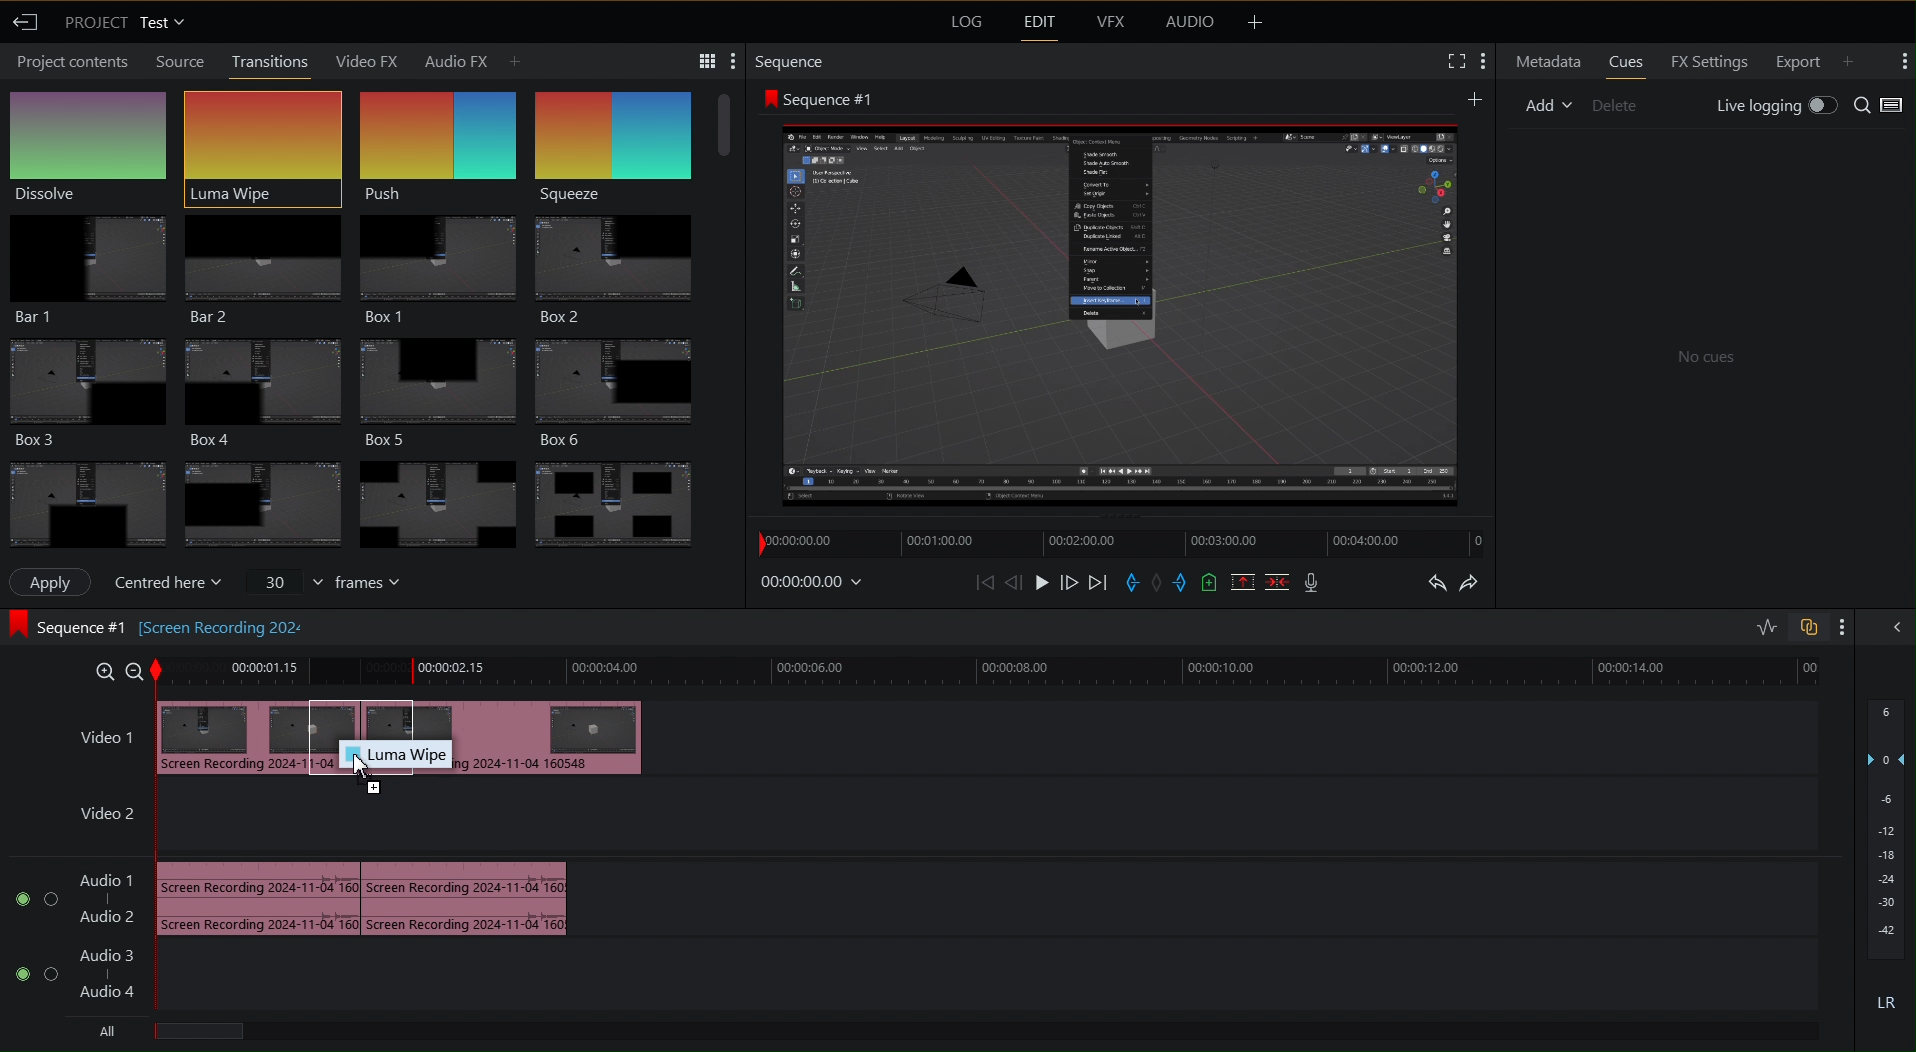  I want to click on Delete/Cut, so click(1278, 582).